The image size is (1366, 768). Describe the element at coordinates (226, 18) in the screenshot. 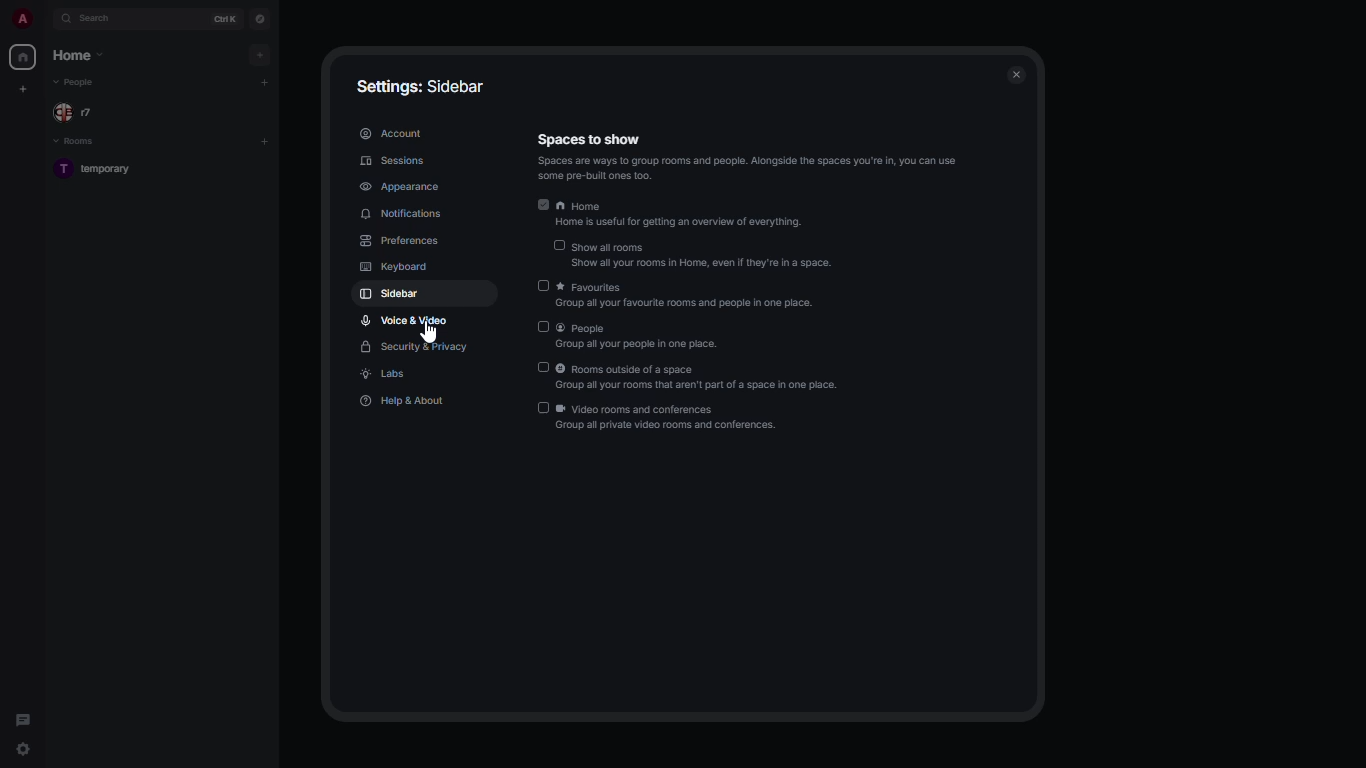

I see `ctrl K` at that location.